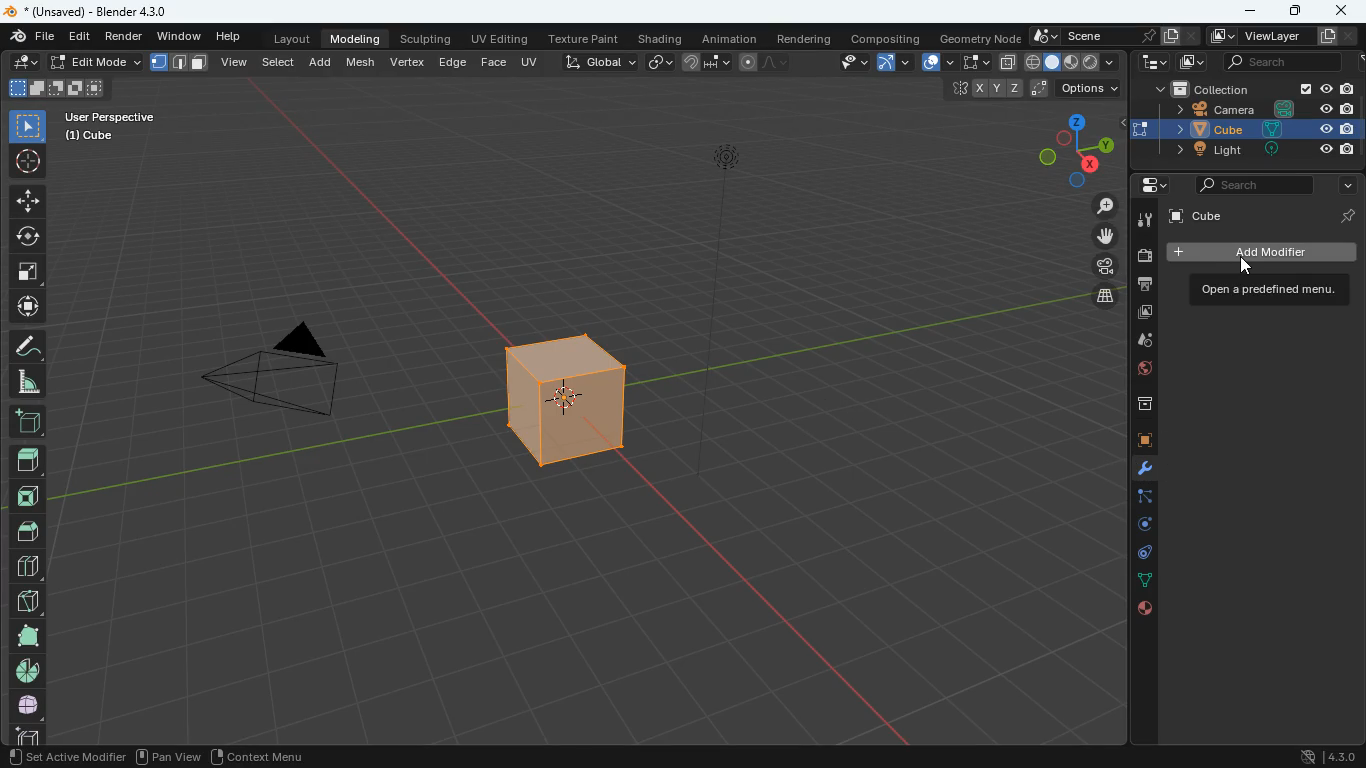  I want to click on controls, so click(1138, 555).